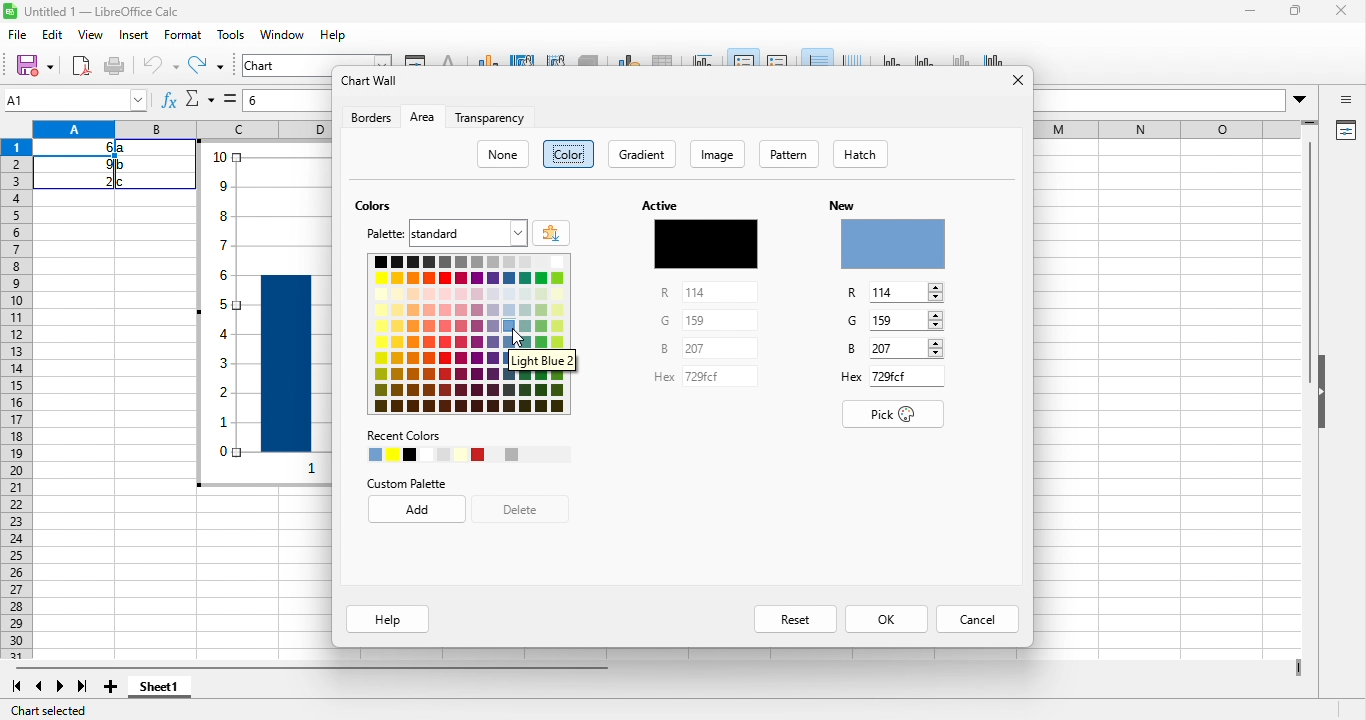 This screenshot has width=1366, height=720. What do you see at coordinates (554, 233) in the screenshot?
I see `add` at bounding box center [554, 233].